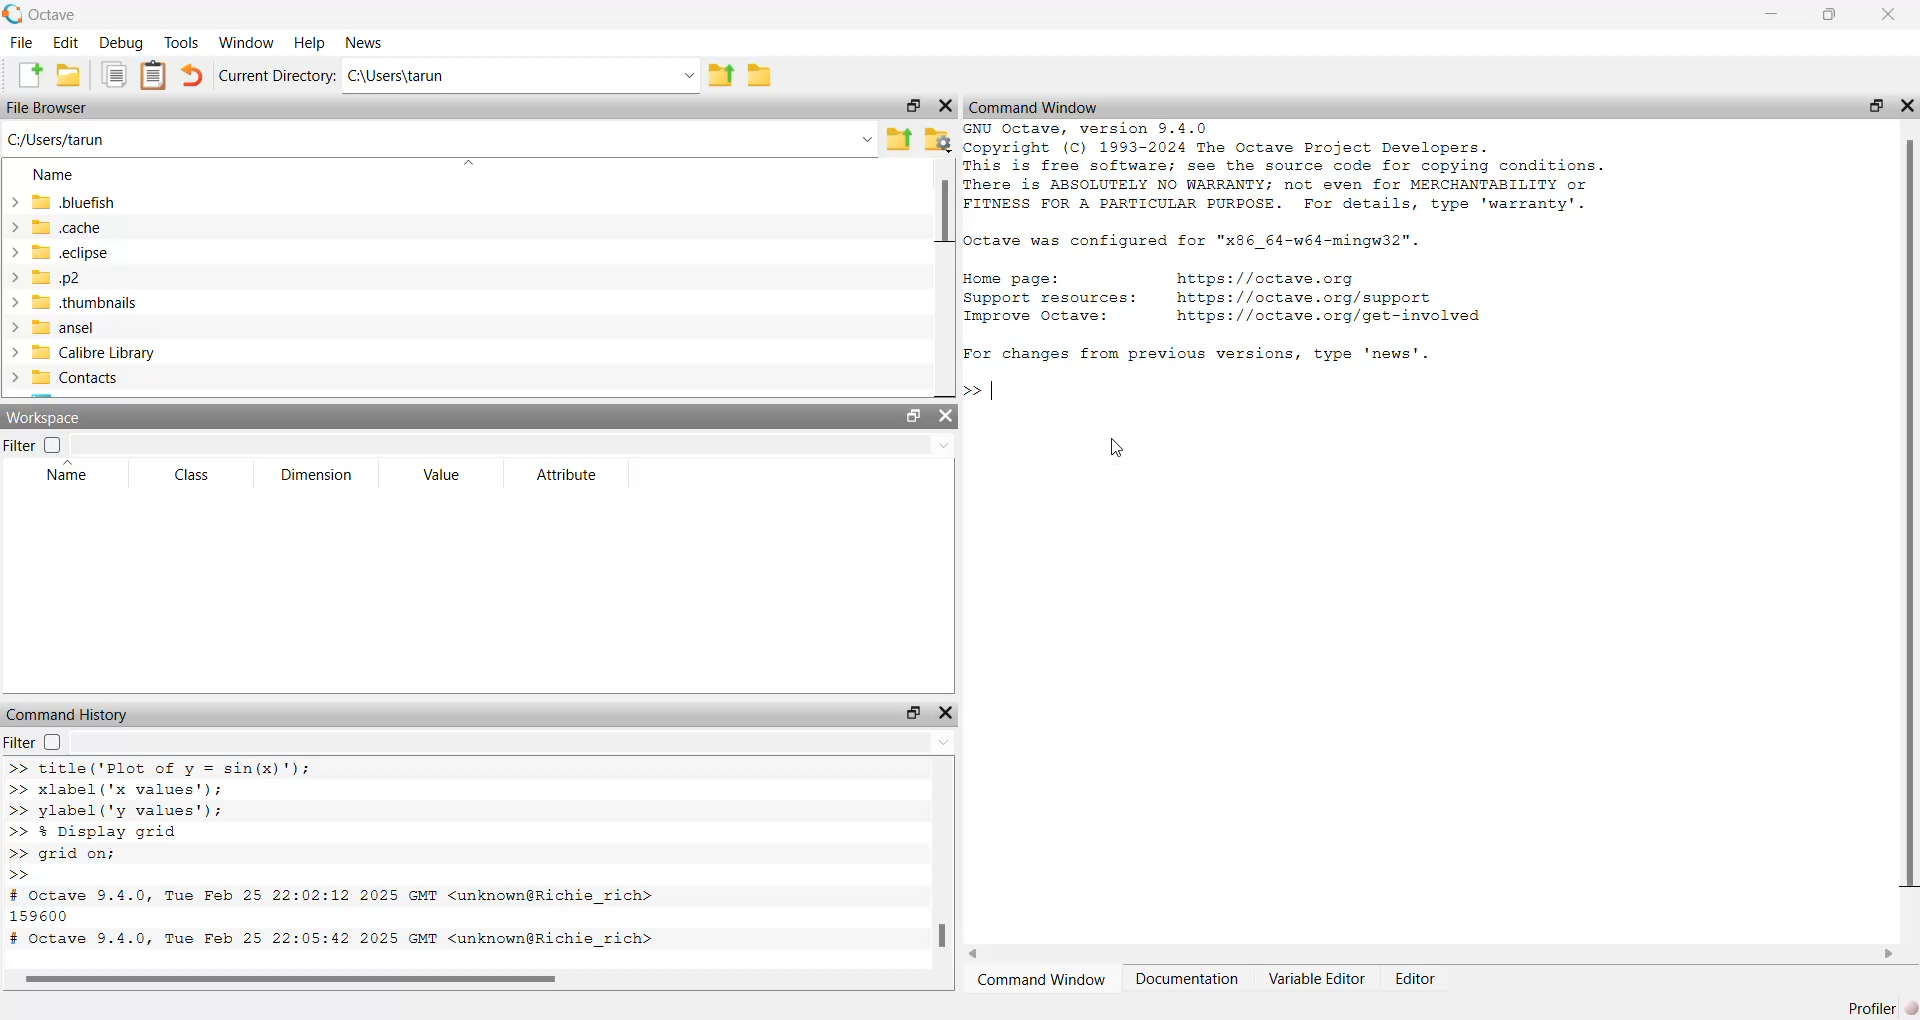  Describe the element at coordinates (1770, 16) in the screenshot. I see `minimize` at that location.